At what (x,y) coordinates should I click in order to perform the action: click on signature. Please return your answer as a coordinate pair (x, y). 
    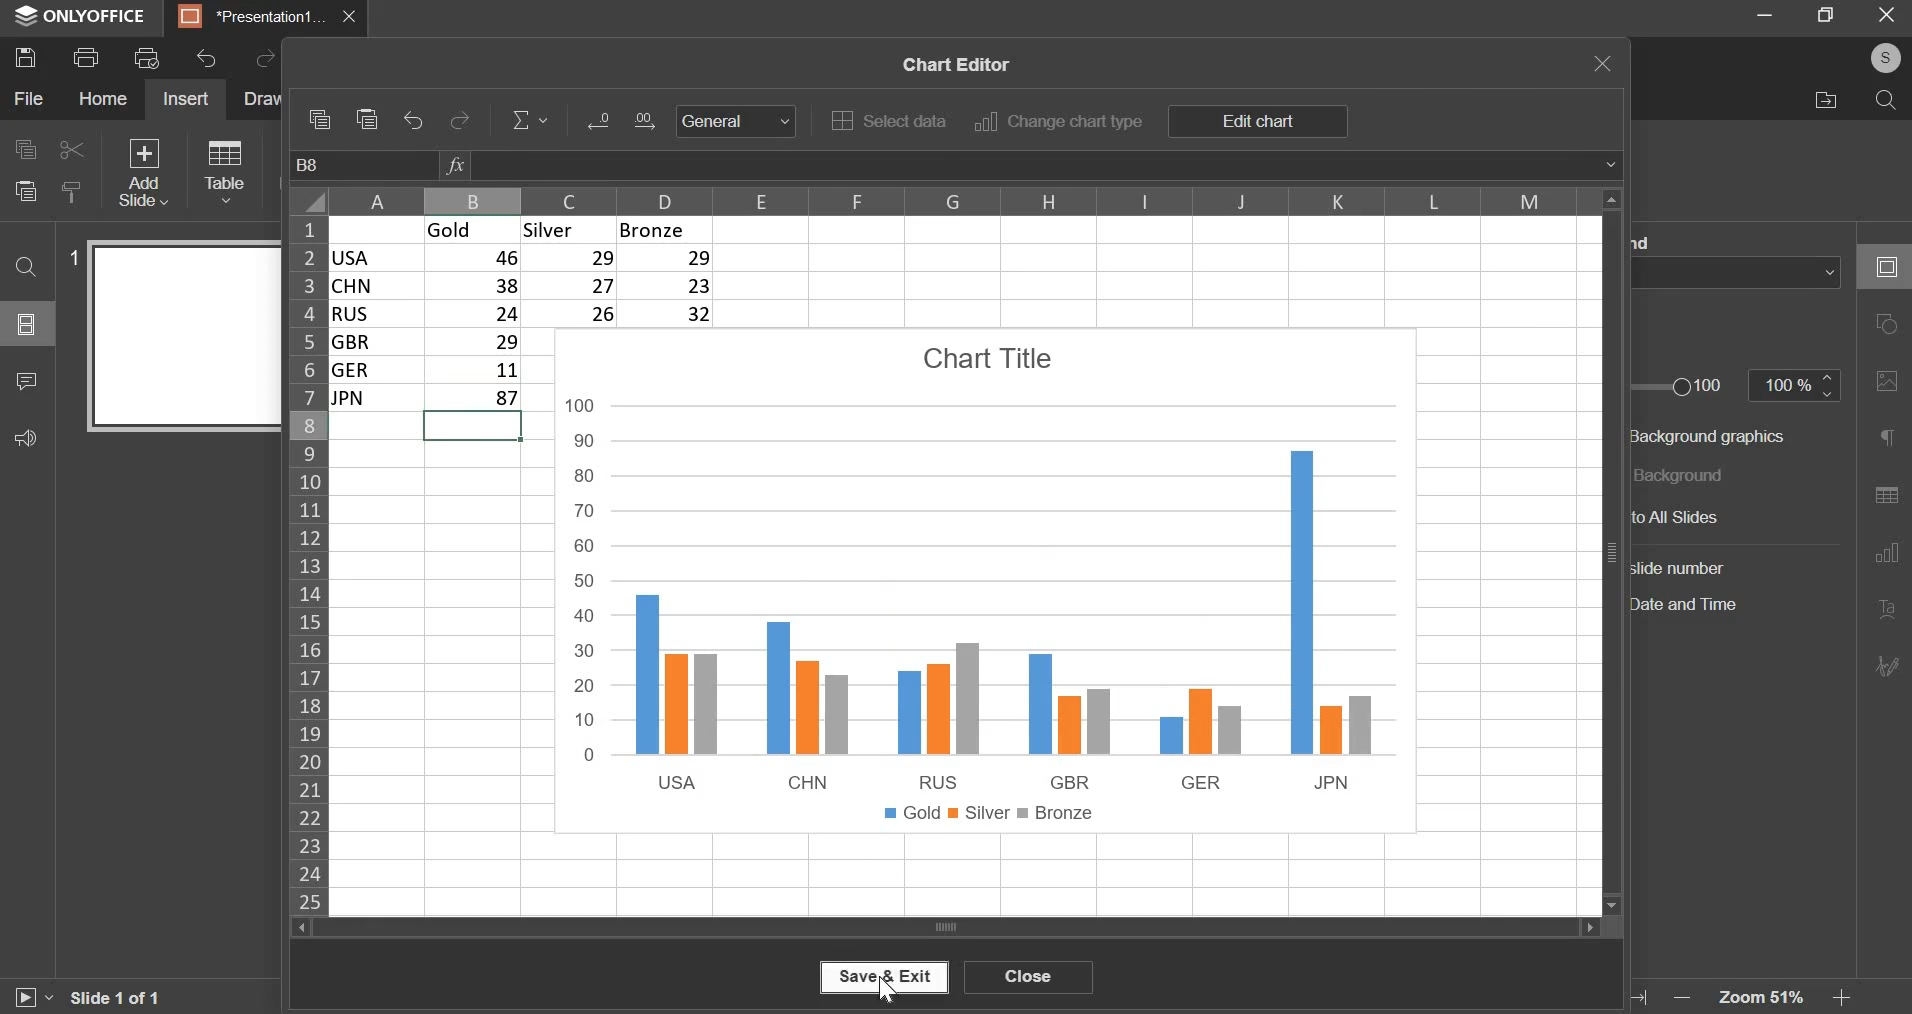
    Looking at the image, I should click on (1887, 667).